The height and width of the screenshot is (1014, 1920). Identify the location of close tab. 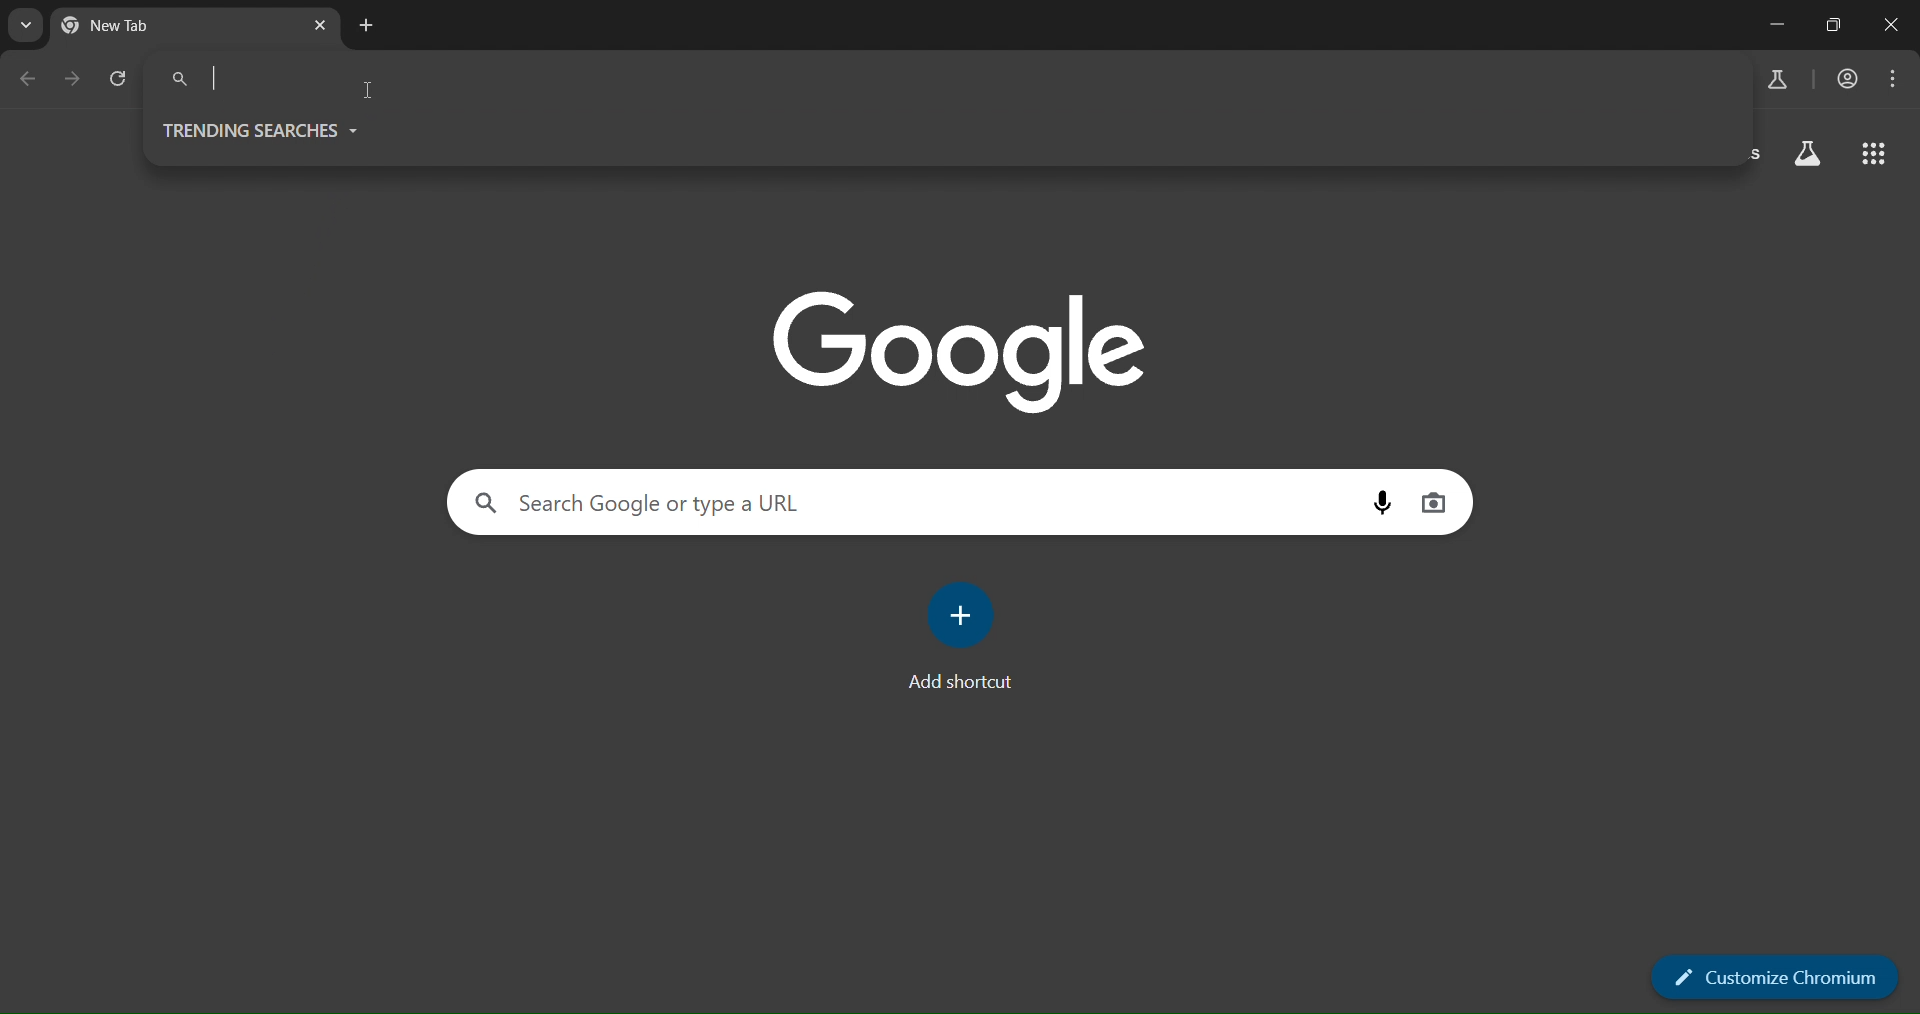
(322, 25).